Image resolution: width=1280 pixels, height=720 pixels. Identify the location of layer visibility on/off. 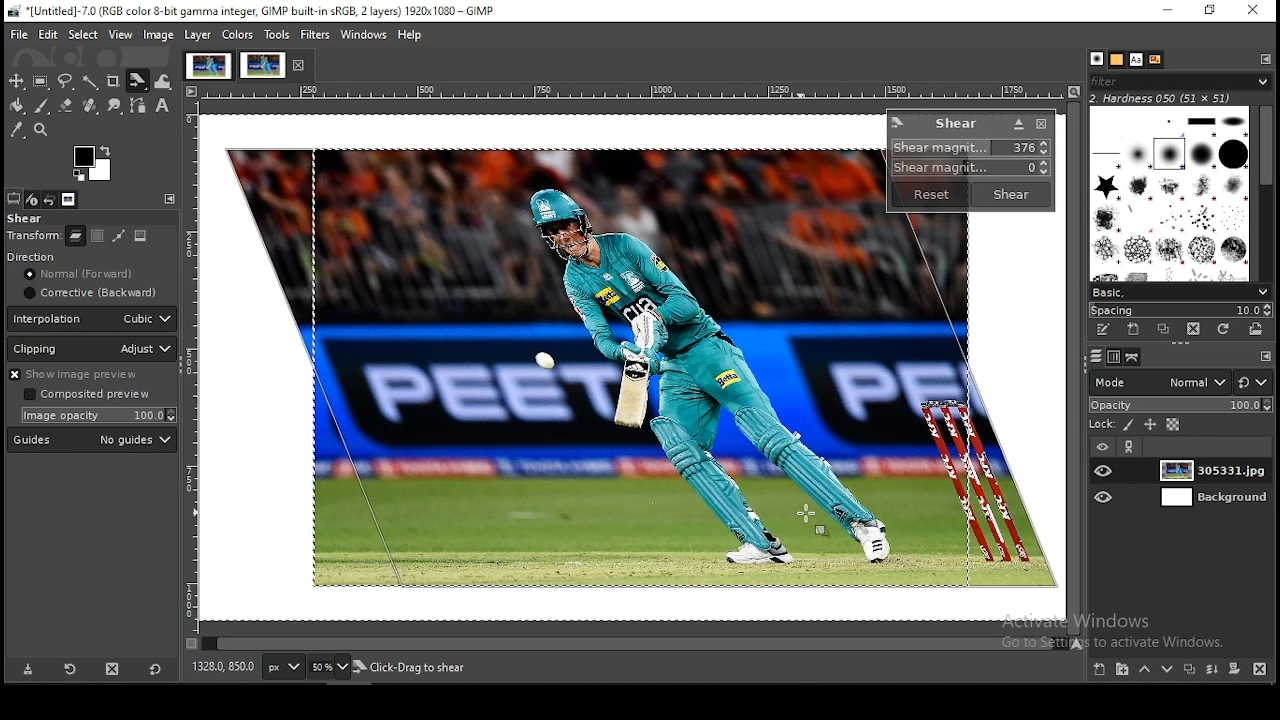
(1106, 496).